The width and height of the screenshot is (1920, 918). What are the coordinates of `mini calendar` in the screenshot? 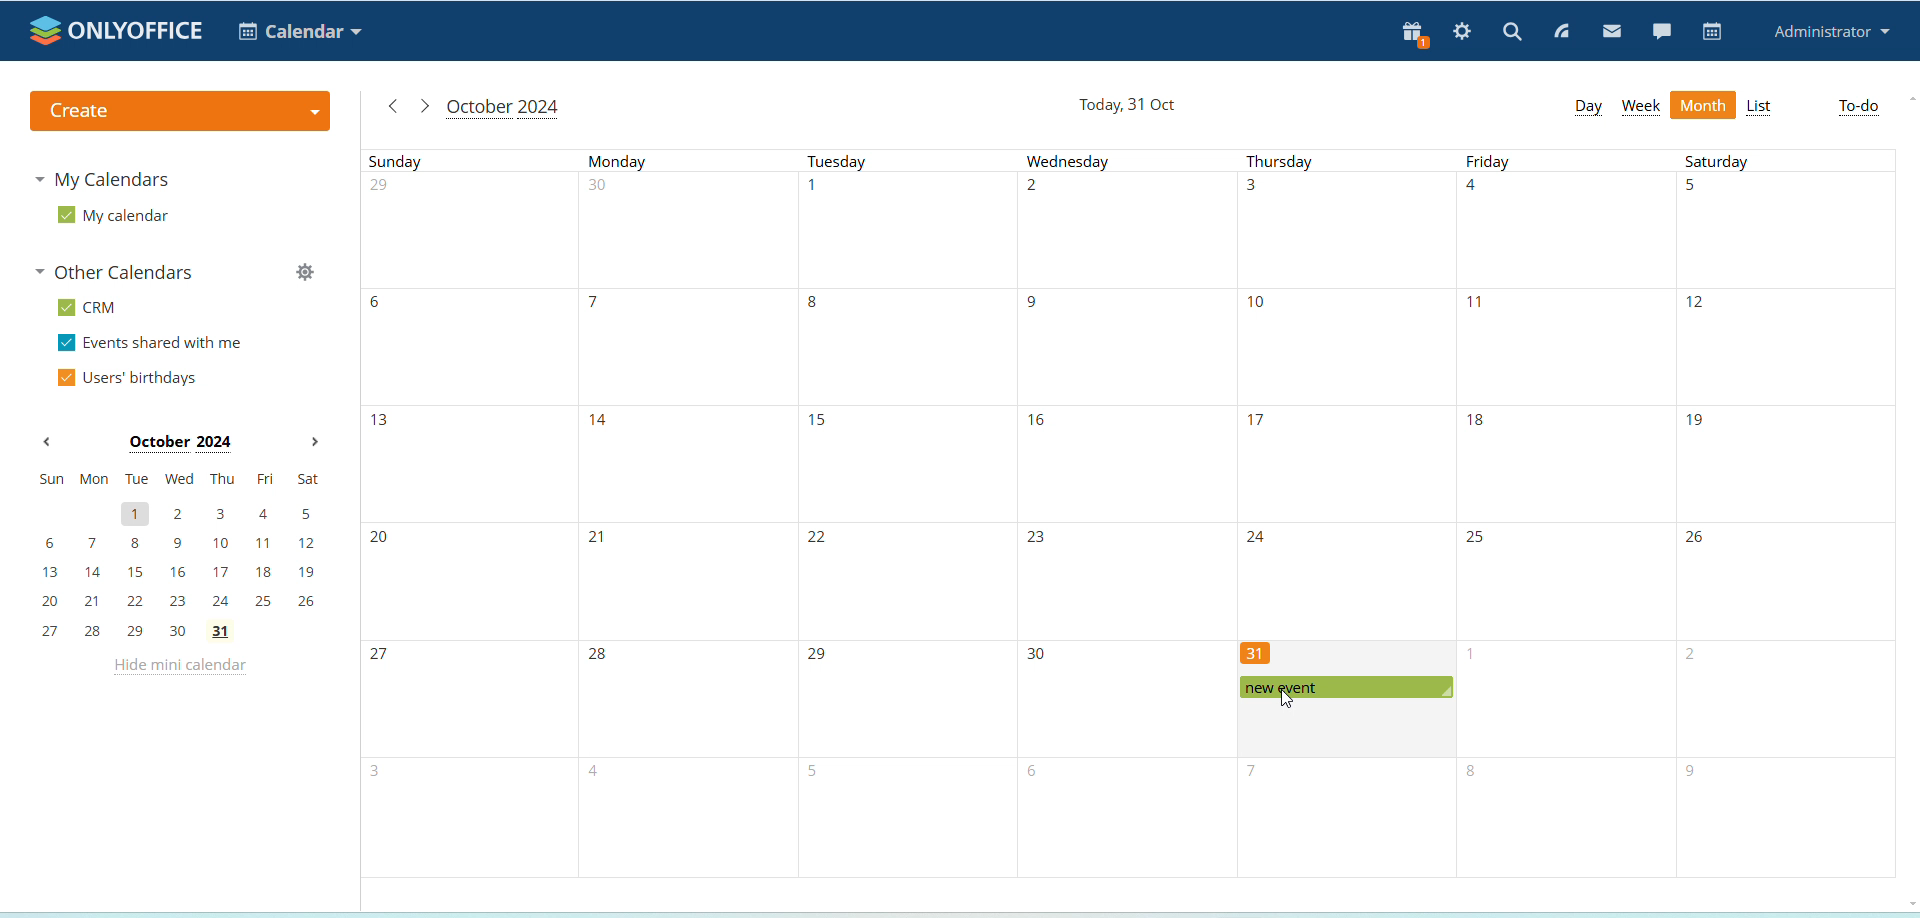 It's located at (180, 555).